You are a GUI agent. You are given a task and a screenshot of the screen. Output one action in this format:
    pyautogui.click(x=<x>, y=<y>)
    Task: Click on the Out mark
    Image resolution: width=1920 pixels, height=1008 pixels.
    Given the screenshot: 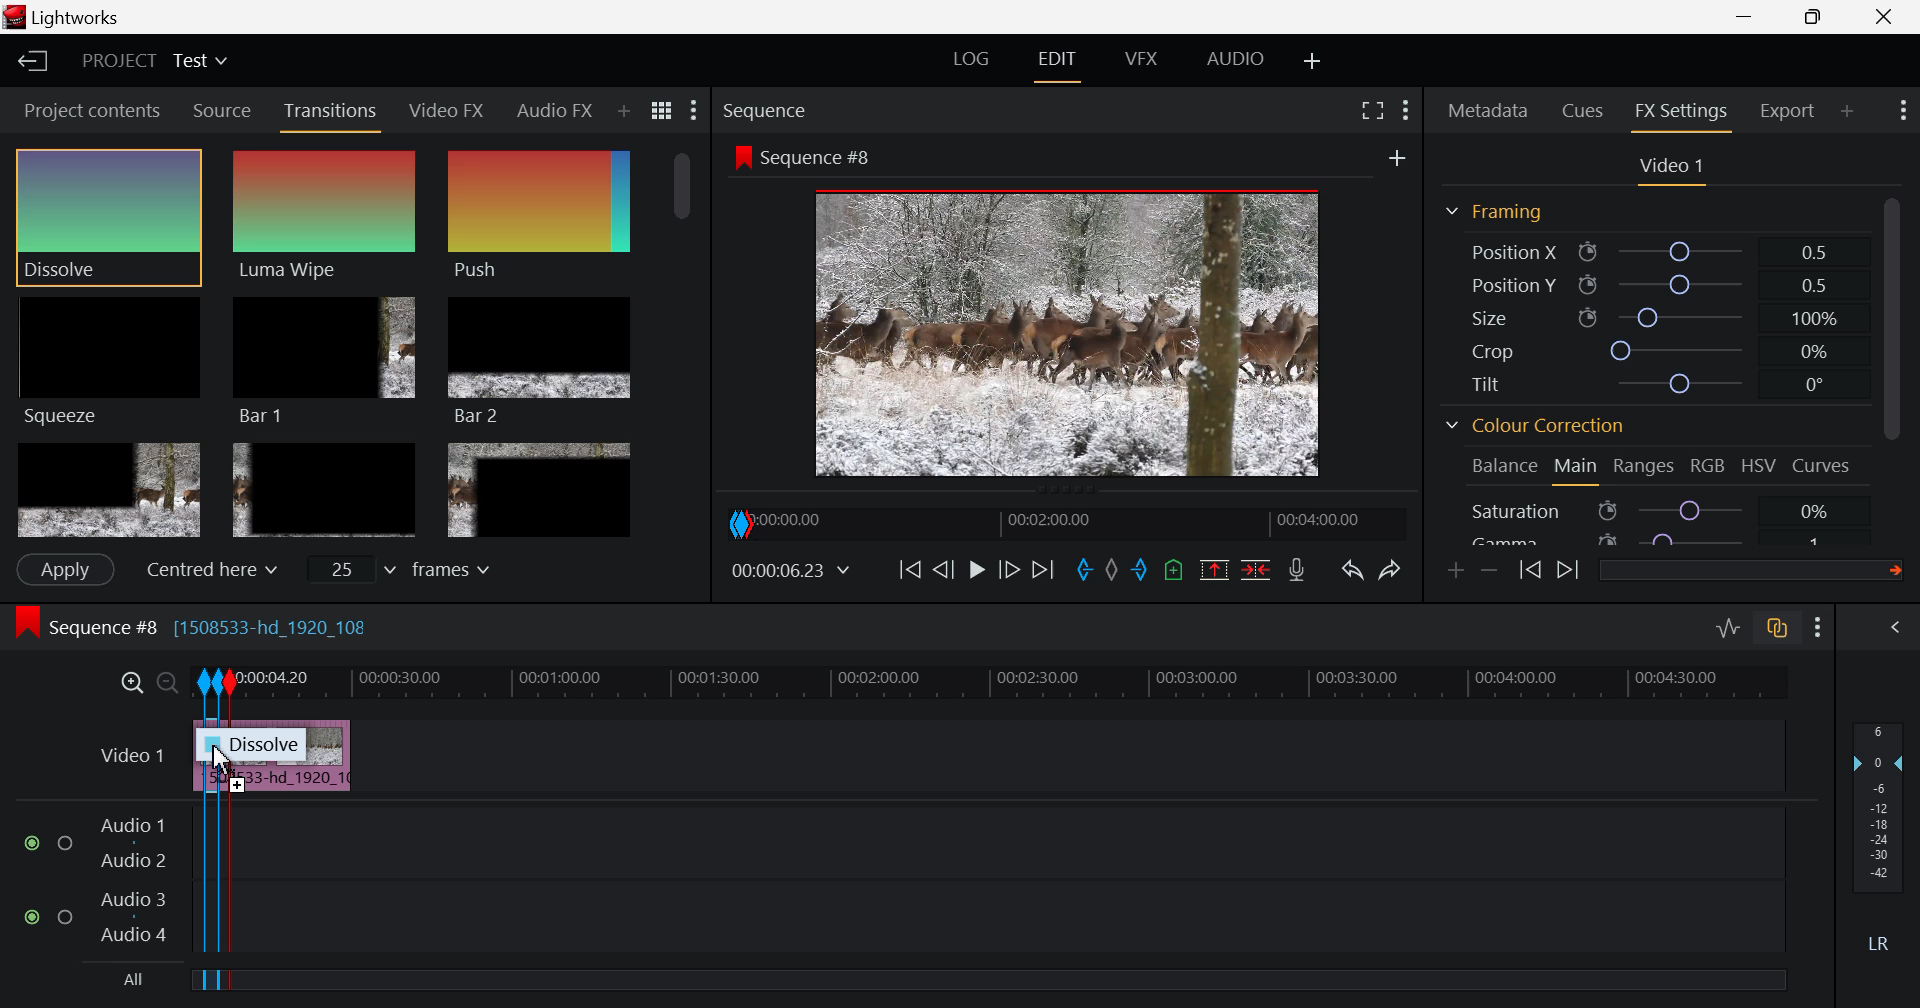 What is the action you would take?
    pyautogui.click(x=1140, y=571)
    